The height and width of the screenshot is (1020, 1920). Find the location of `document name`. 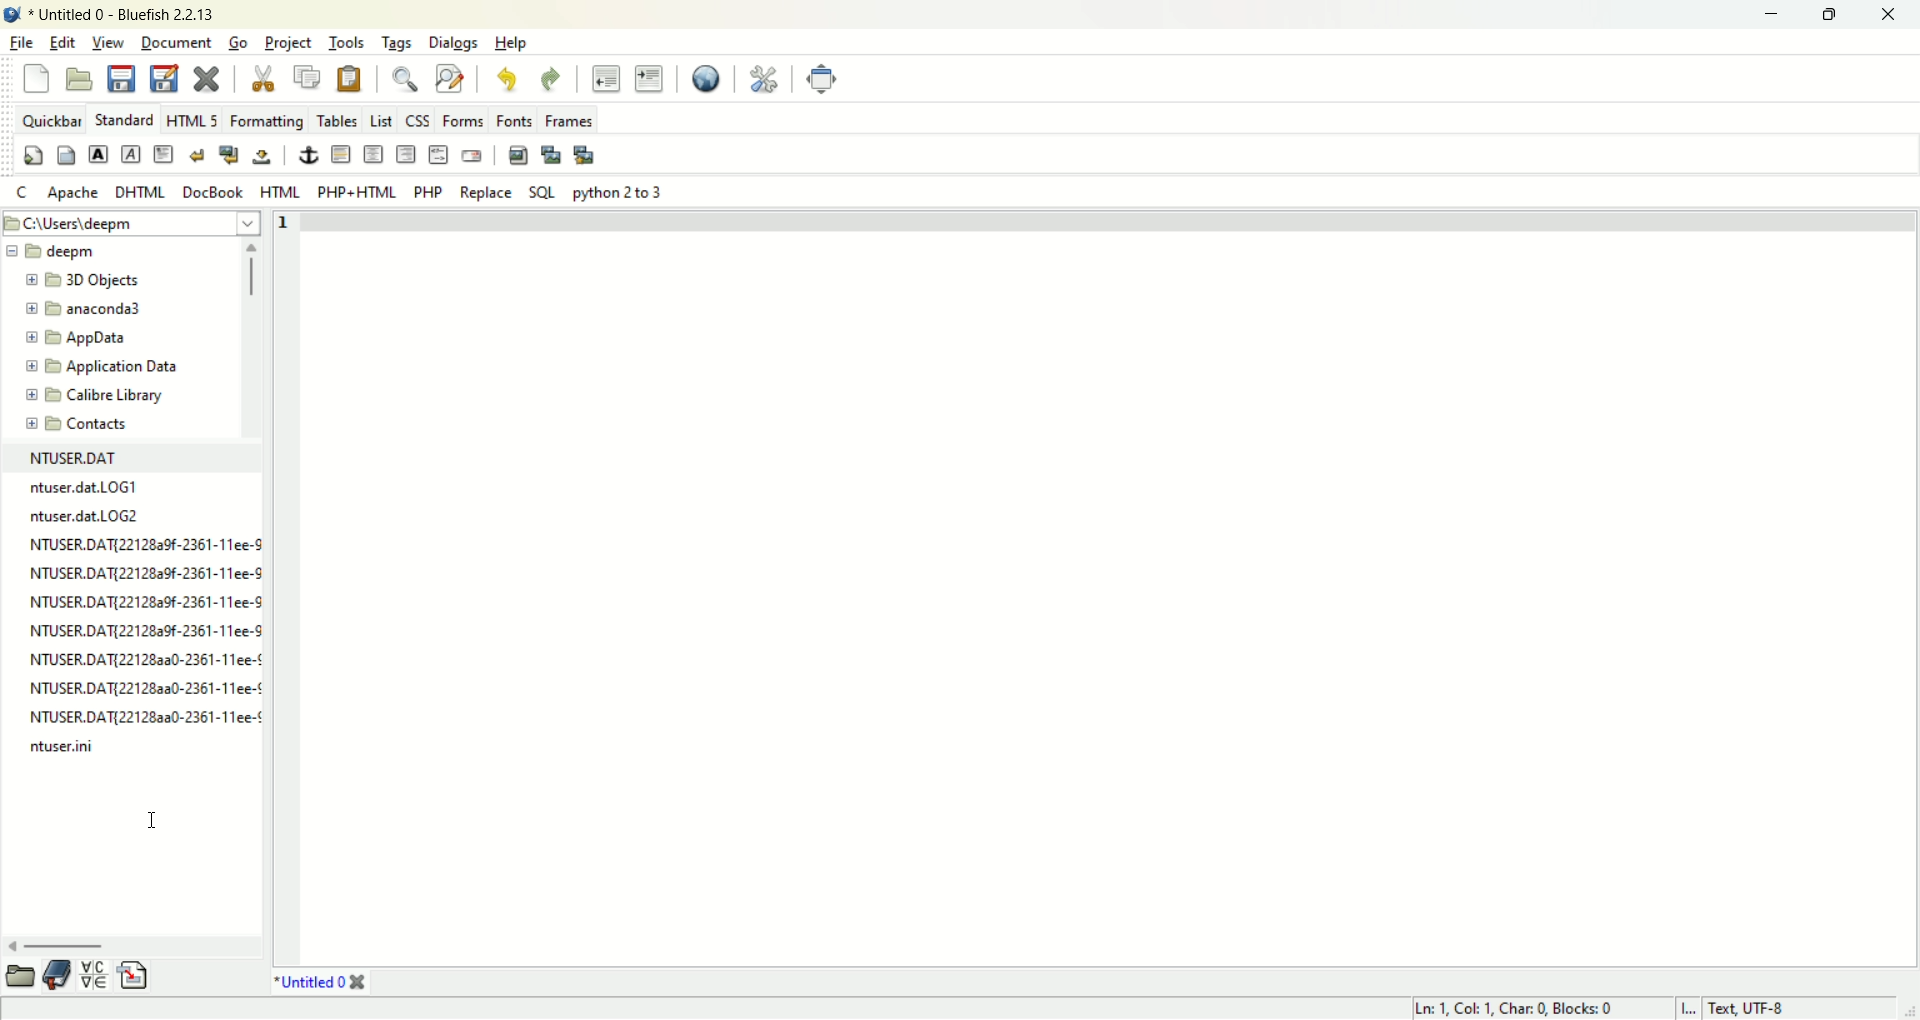

document name is located at coordinates (311, 981).